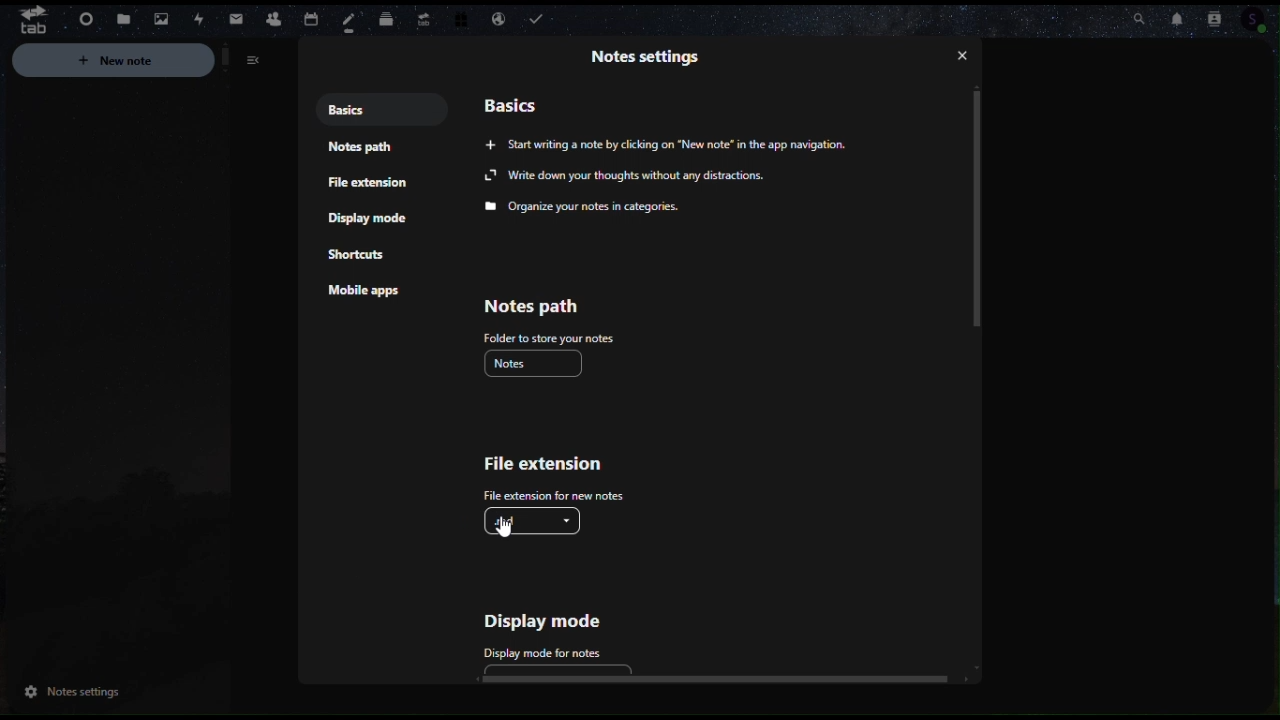  Describe the element at coordinates (197, 20) in the screenshot. I see `Activities` at that location.